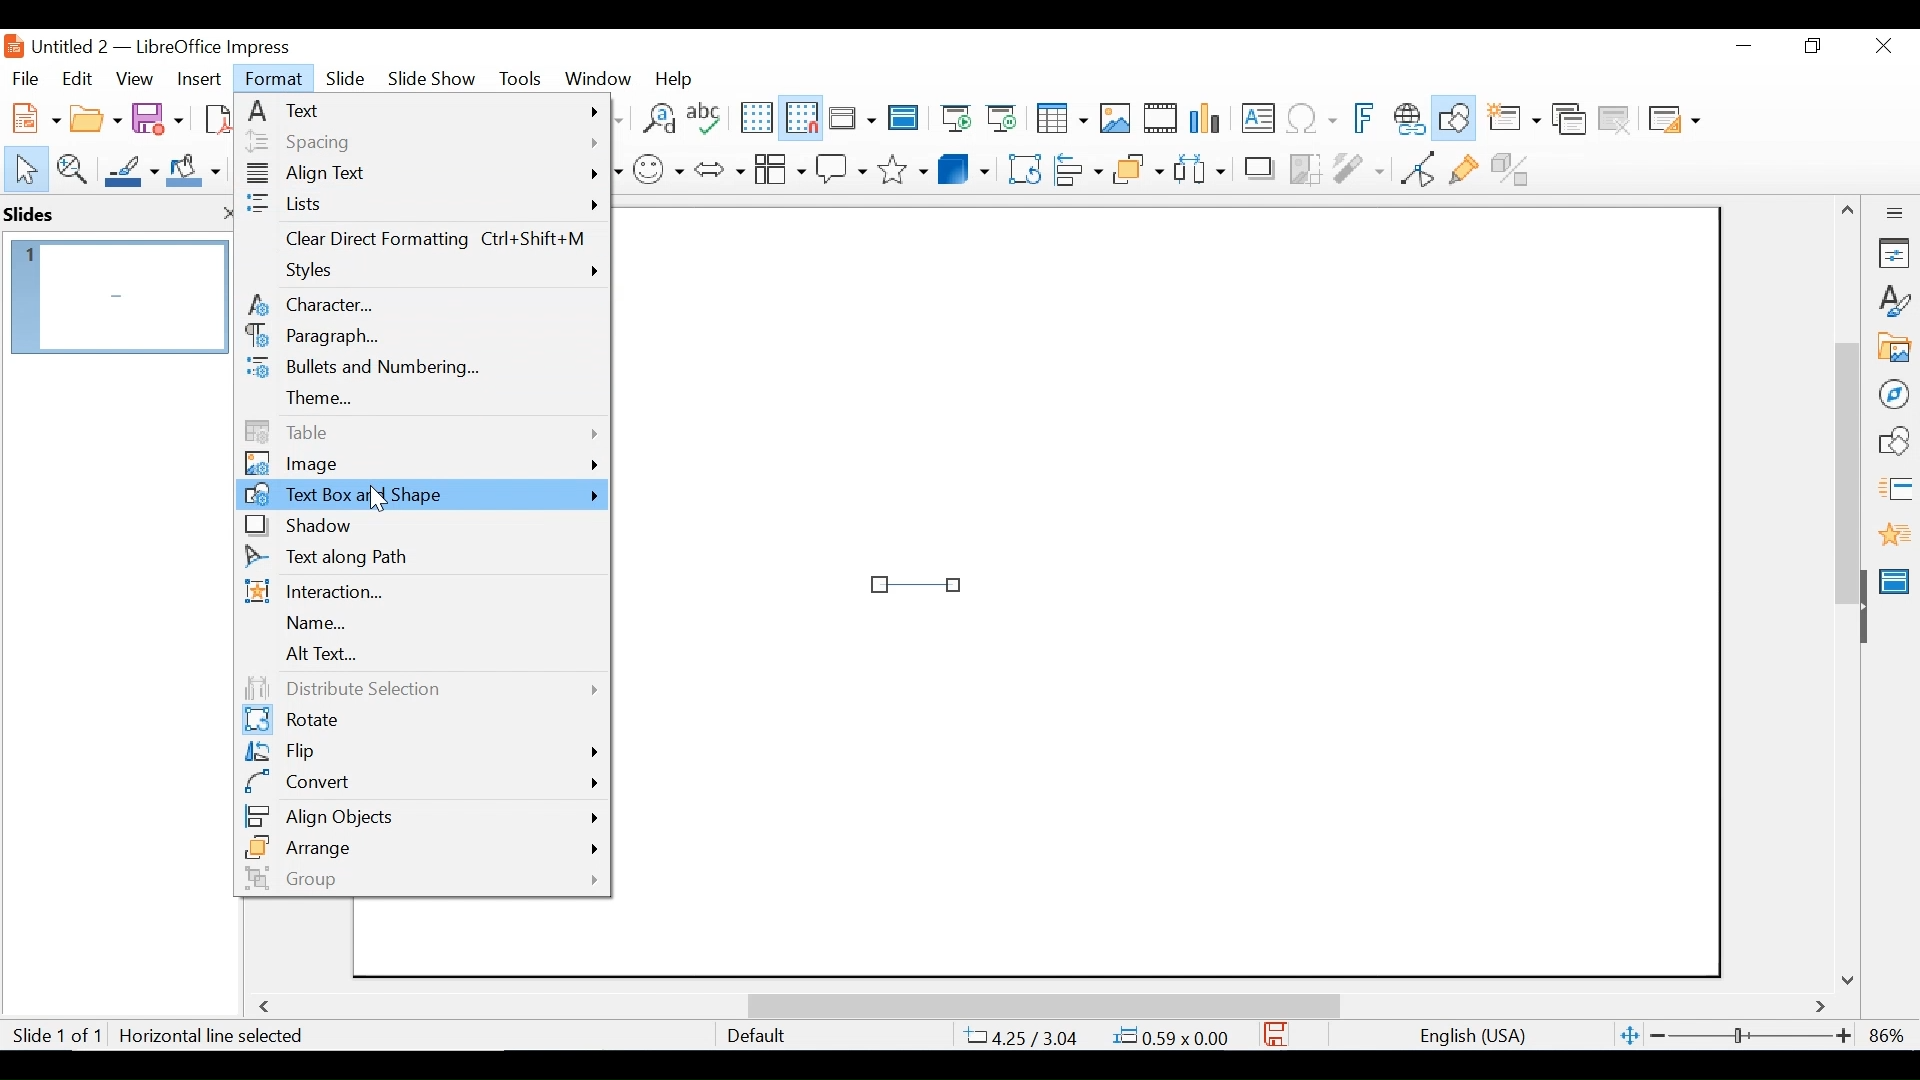 The height and width of the screenshot is (1080, 1920). Describe the element at coordinates (1060, 119) in the screenshot. I see `Table` at that location.